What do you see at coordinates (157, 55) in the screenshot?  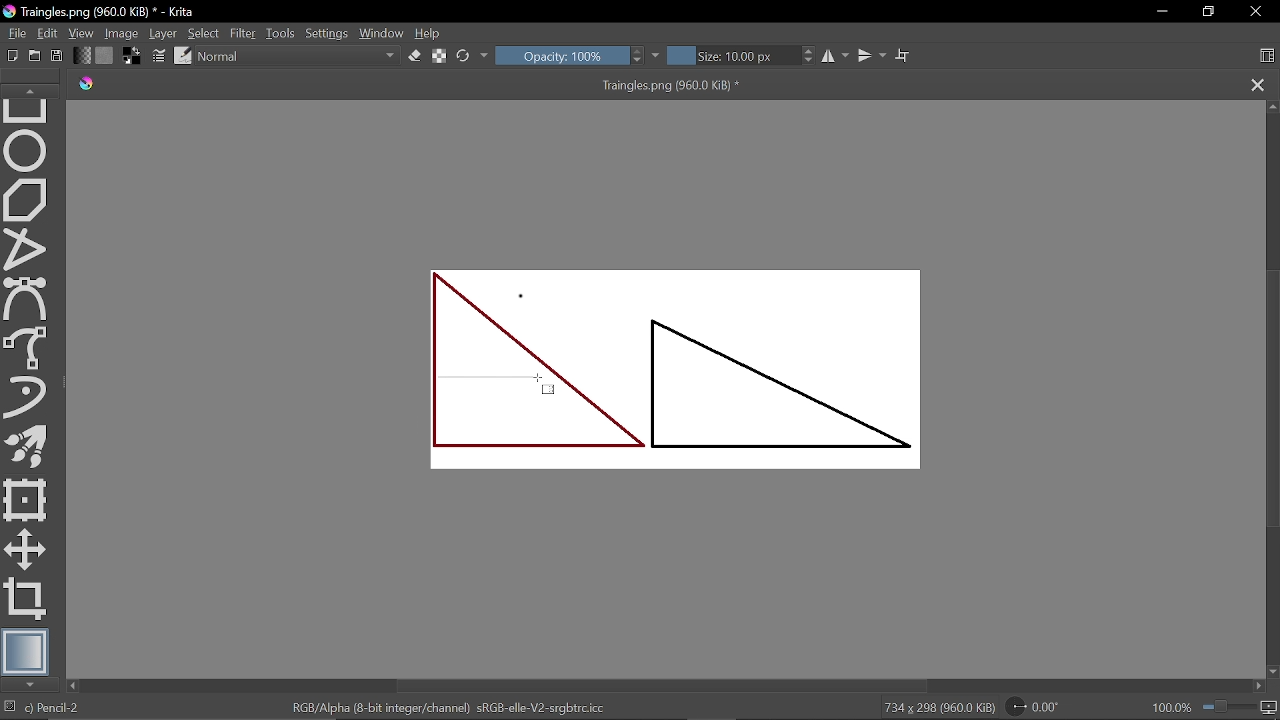 I see `Edit brush settings` at bounding box center [157, 55].